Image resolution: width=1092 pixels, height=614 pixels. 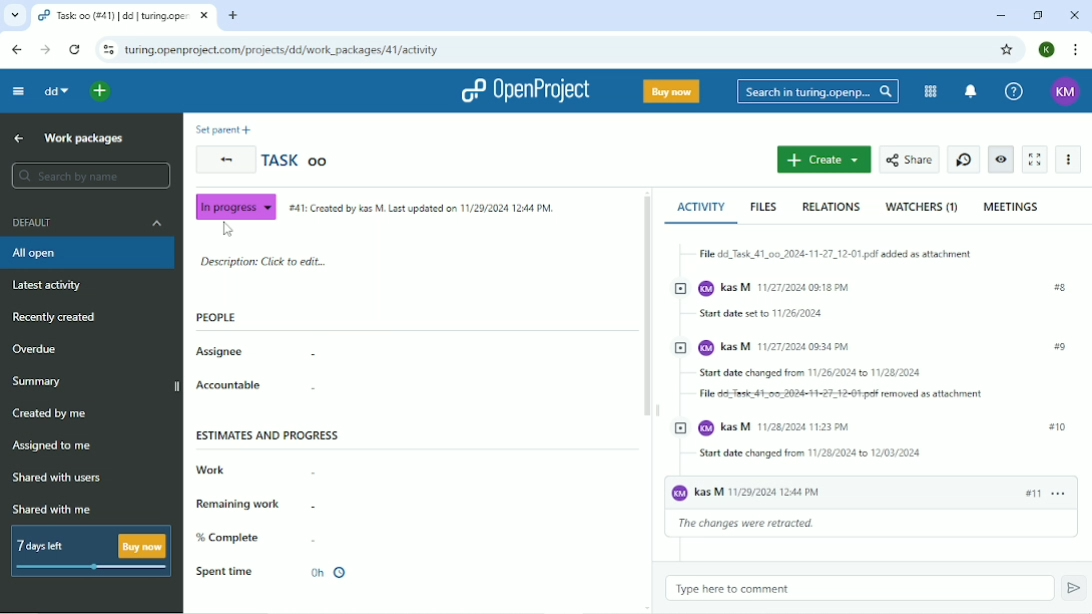 What do you see at coordinates (1014, 208) in the screenshot?
I see `Meetings` at bounding box center [1014, 208].